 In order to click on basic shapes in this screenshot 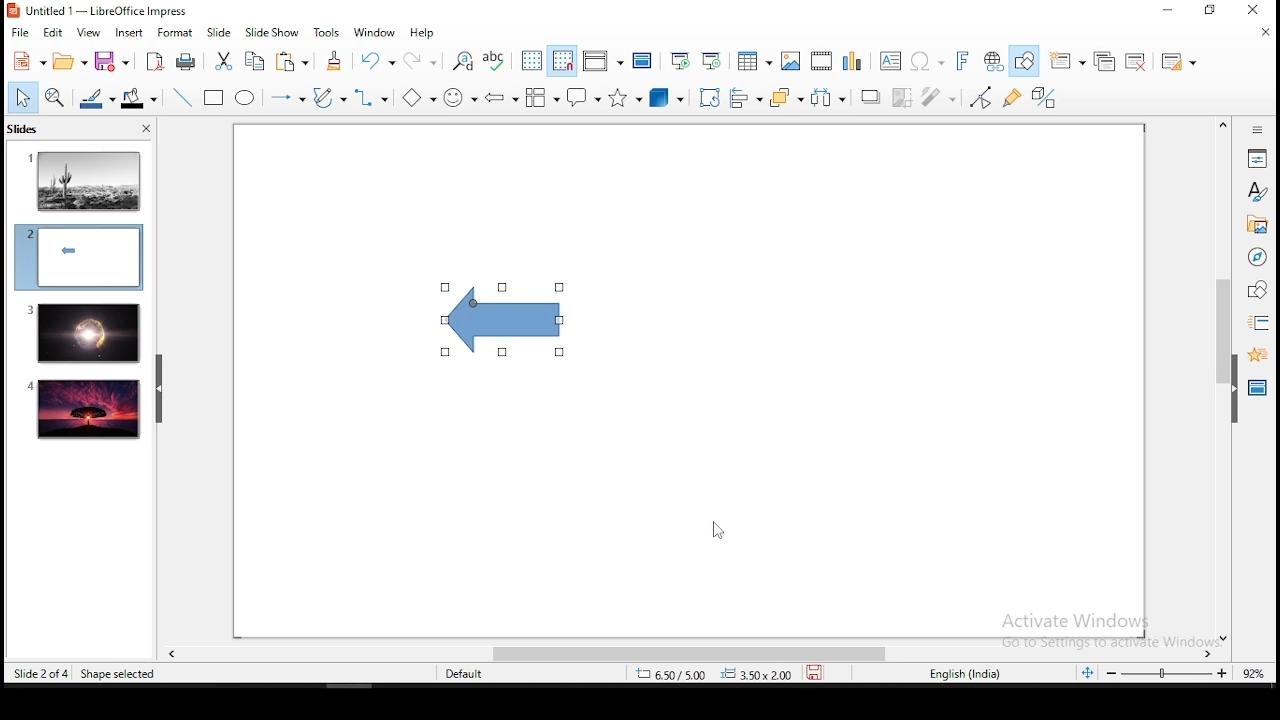, I will do `click(415, 98)`.